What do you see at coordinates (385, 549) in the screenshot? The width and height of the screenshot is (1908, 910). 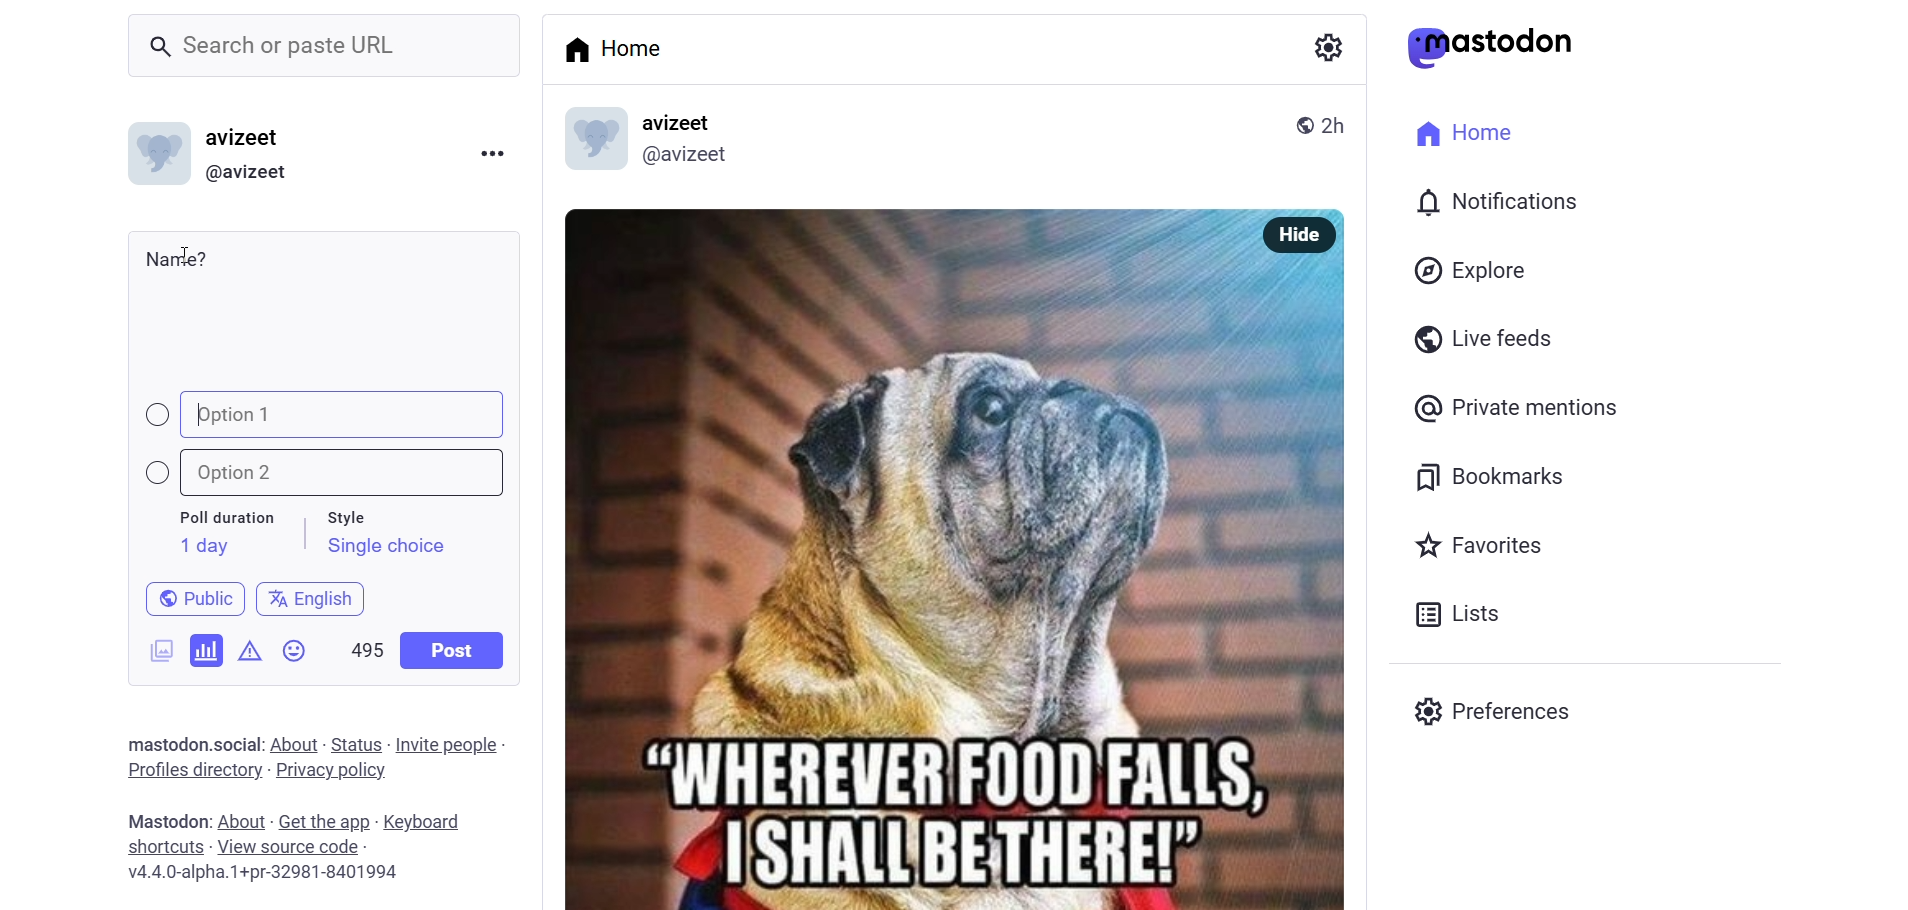 I see `single choice` at bounding box center [385, 549].